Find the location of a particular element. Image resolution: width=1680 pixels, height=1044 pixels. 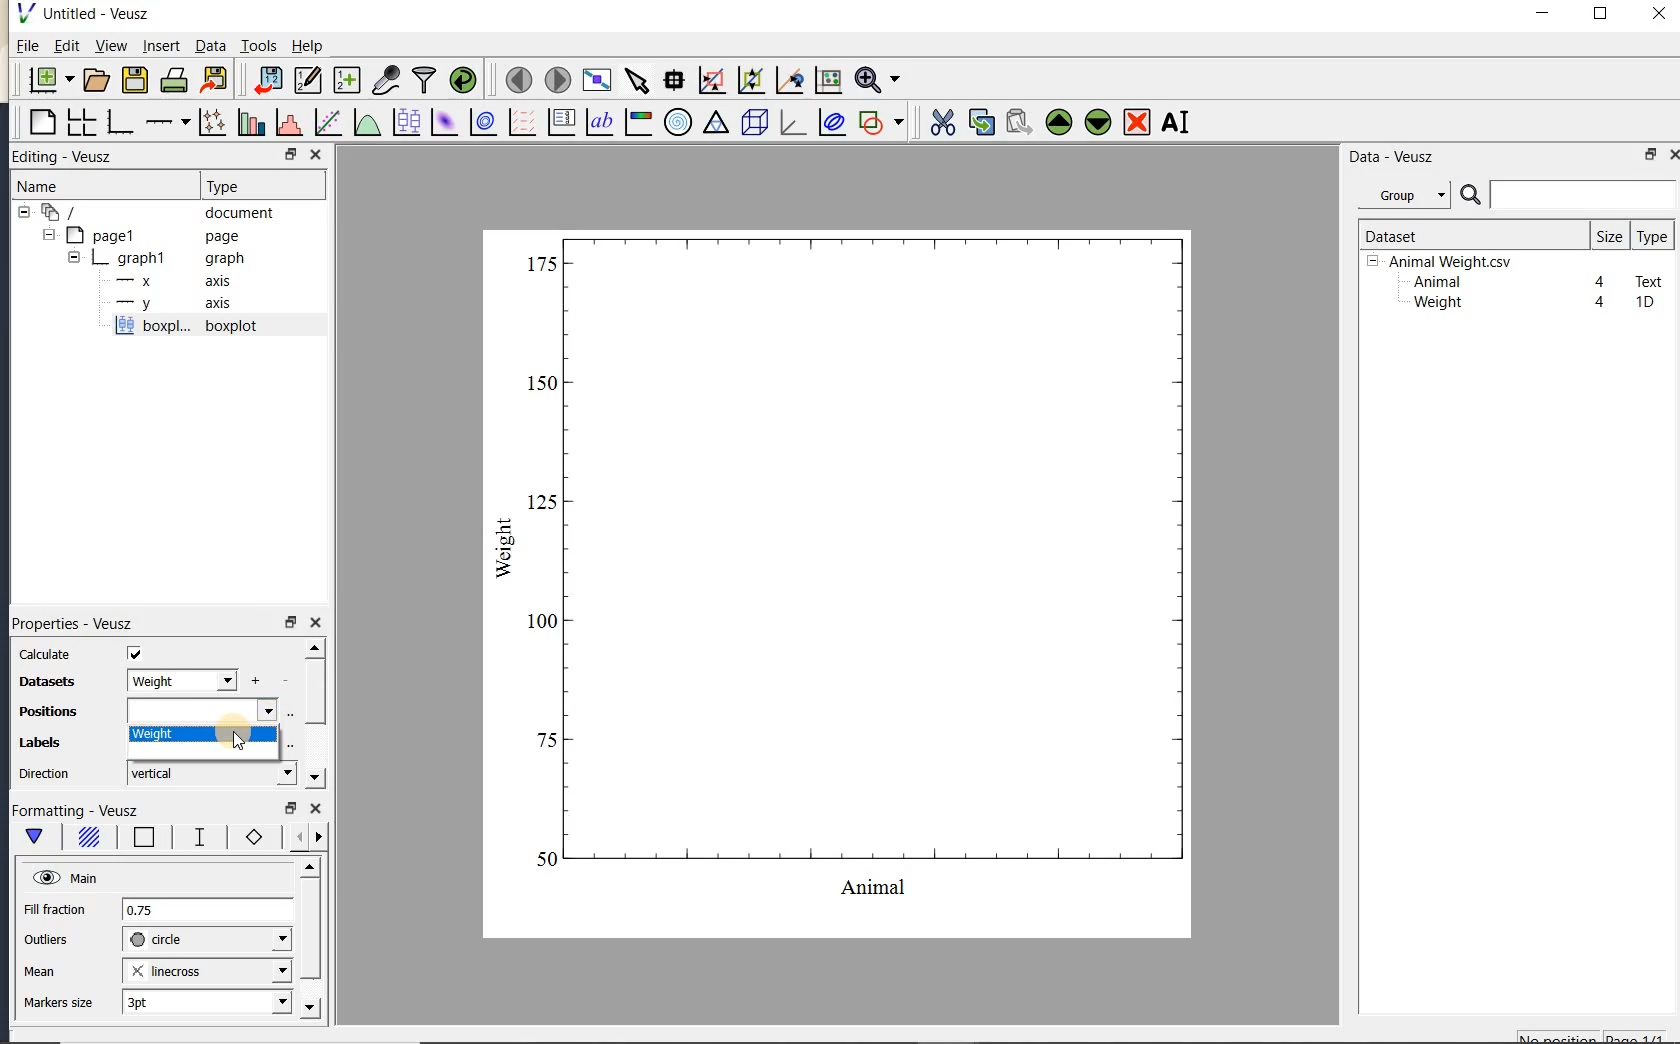

RESTORE is located at coordinates (287, 151).